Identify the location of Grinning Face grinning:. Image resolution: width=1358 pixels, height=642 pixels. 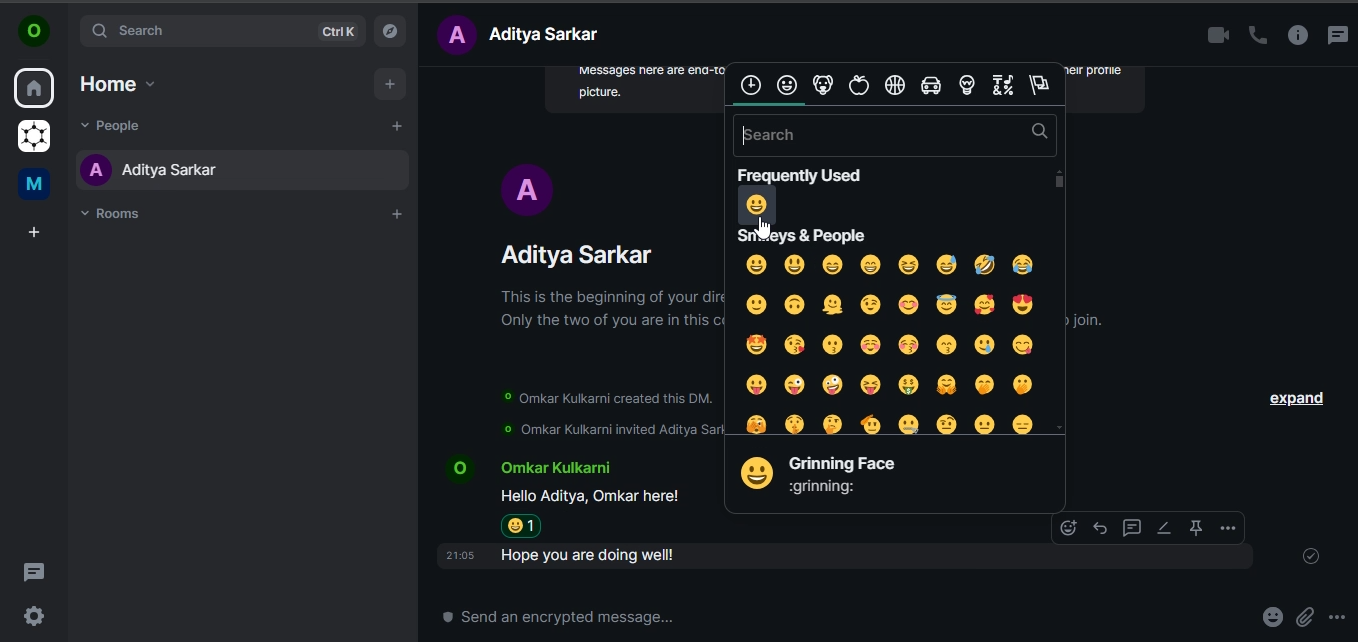
(843, 476).